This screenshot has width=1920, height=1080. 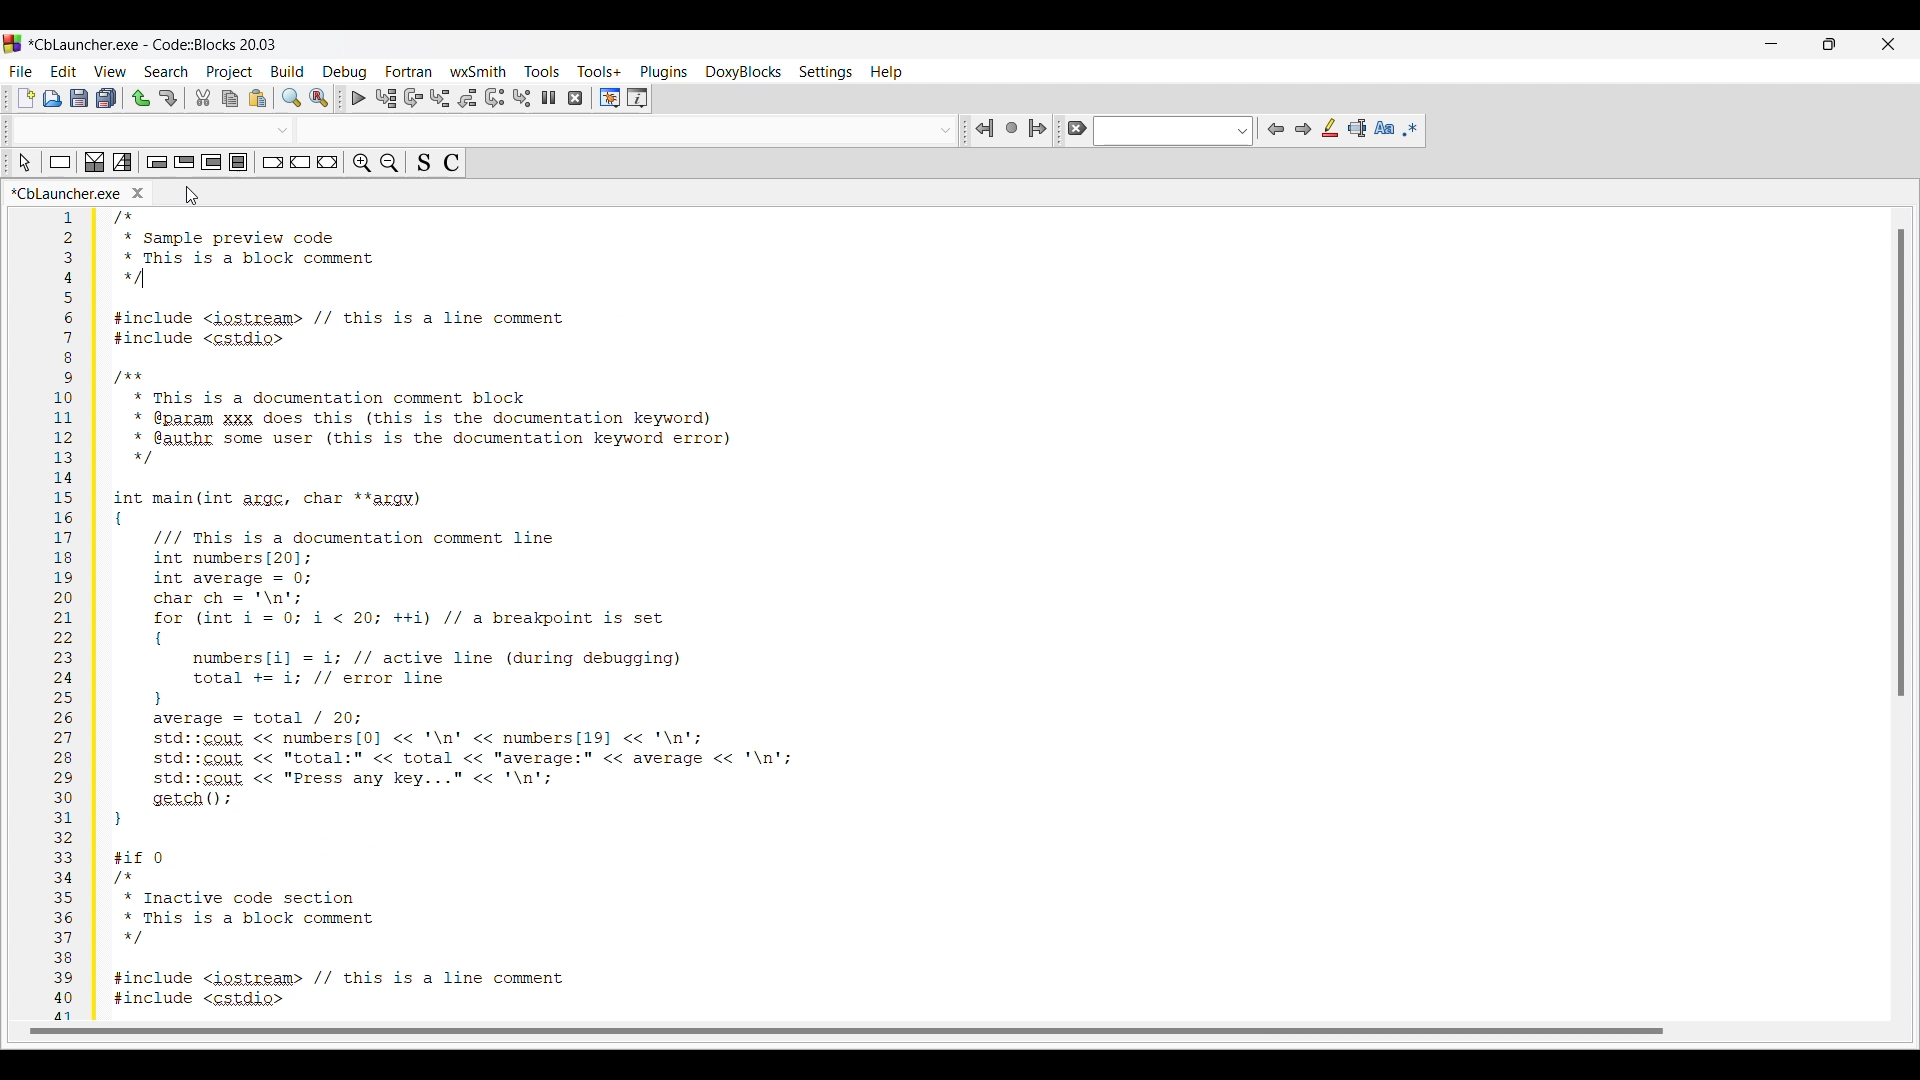 I want to click on Help menu, so click(x=887, y=73).